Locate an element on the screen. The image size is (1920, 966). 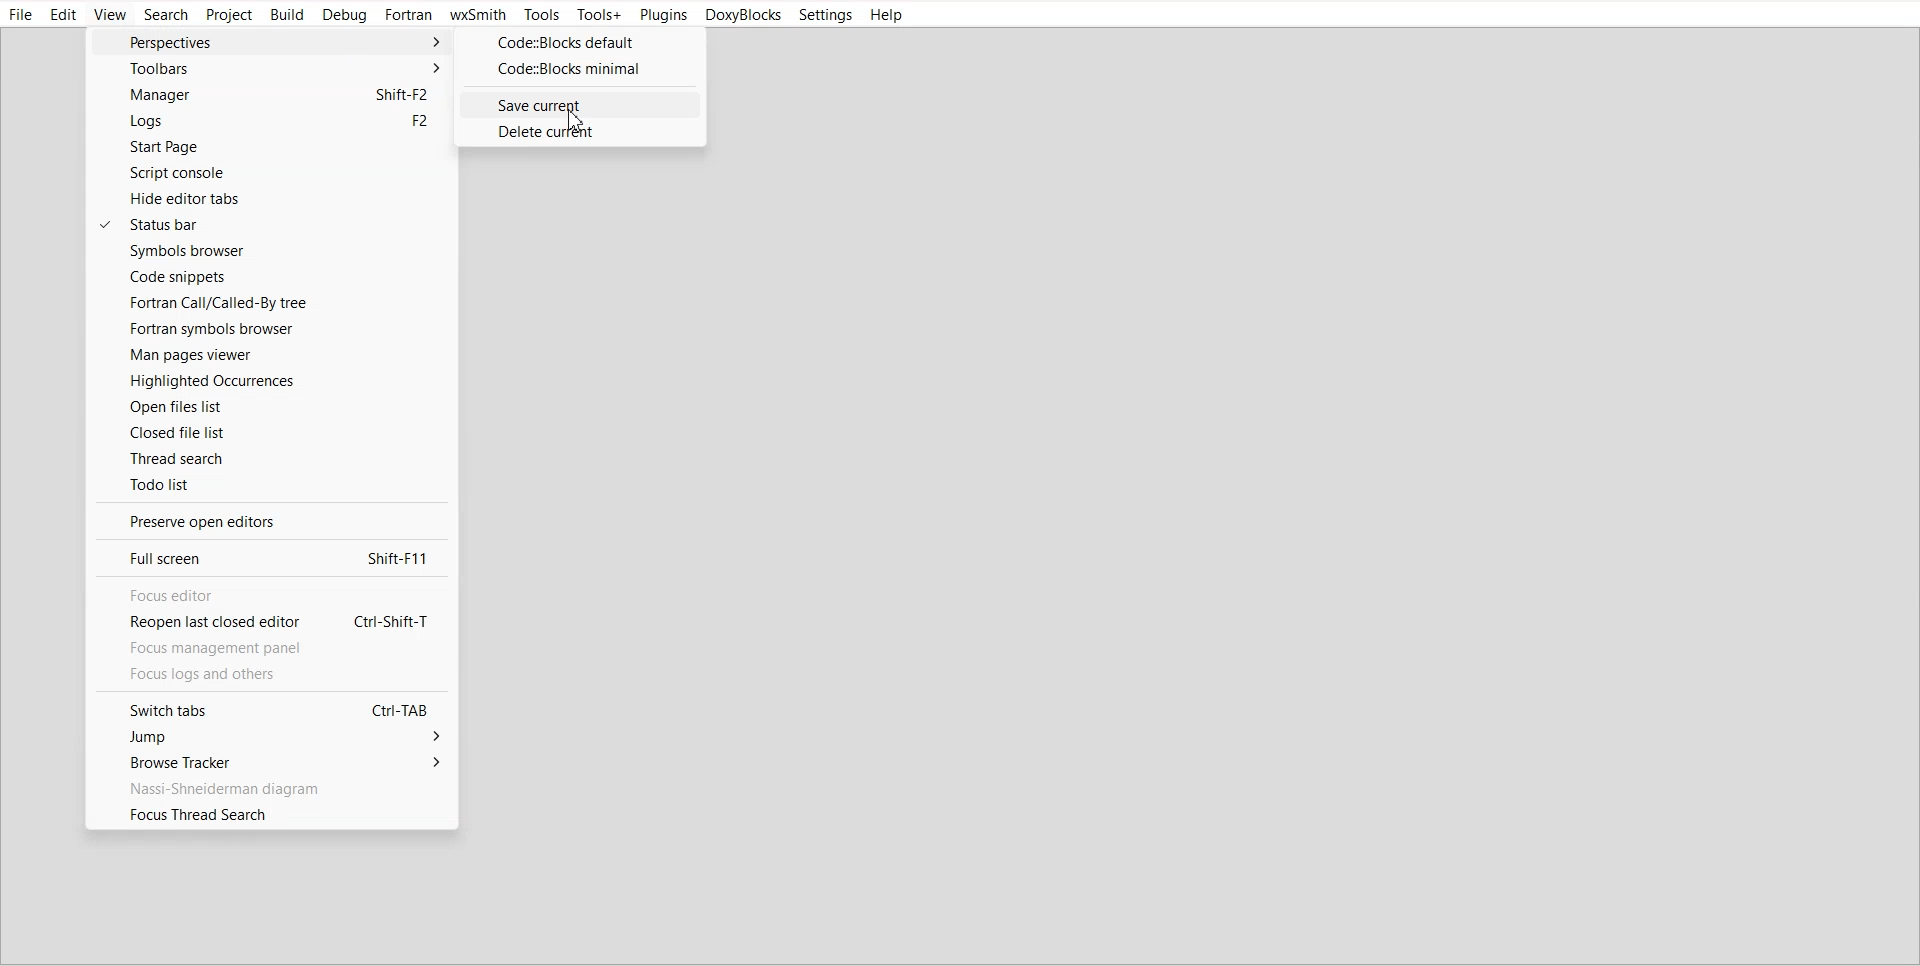
Nassi-Shneiderman diagram is located at coordinates (269, 787).